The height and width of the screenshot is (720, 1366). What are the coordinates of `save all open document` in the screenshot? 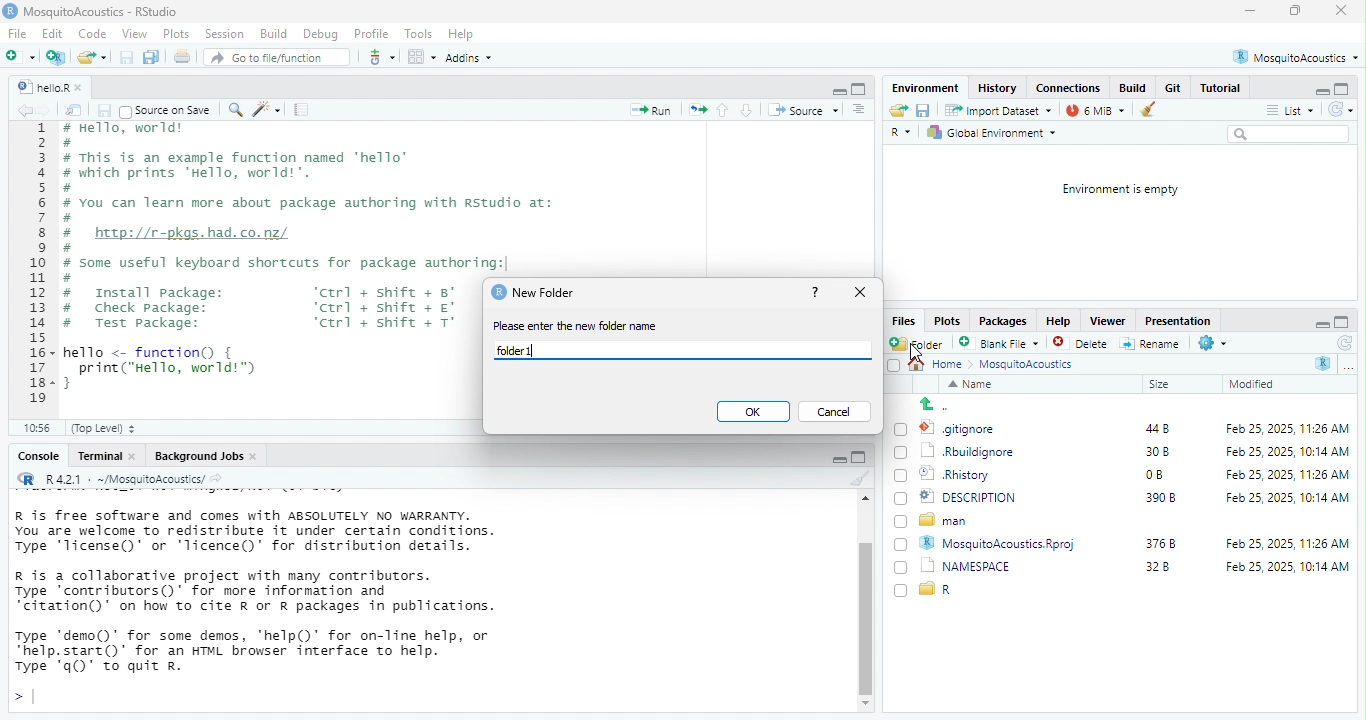 It's located at (153, 57).